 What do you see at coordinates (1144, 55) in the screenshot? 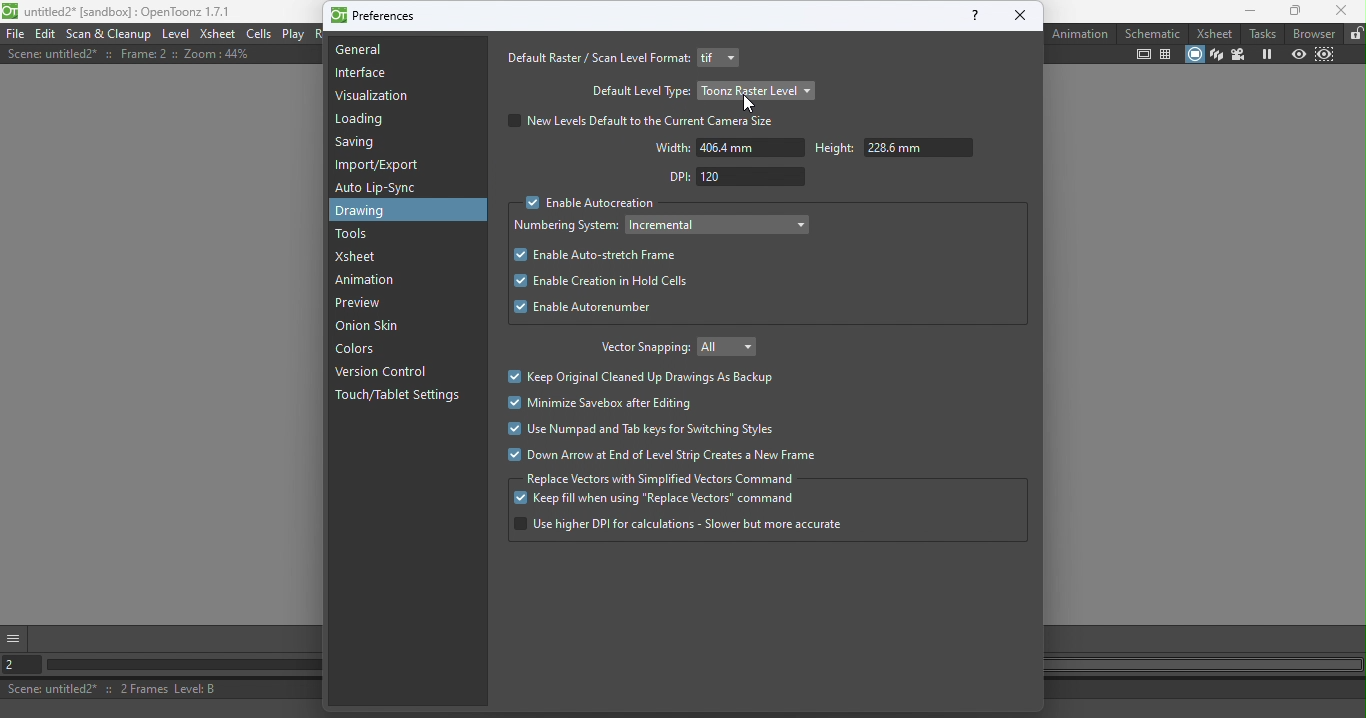
I see `Safe area` at bounding box center [1144, 55].